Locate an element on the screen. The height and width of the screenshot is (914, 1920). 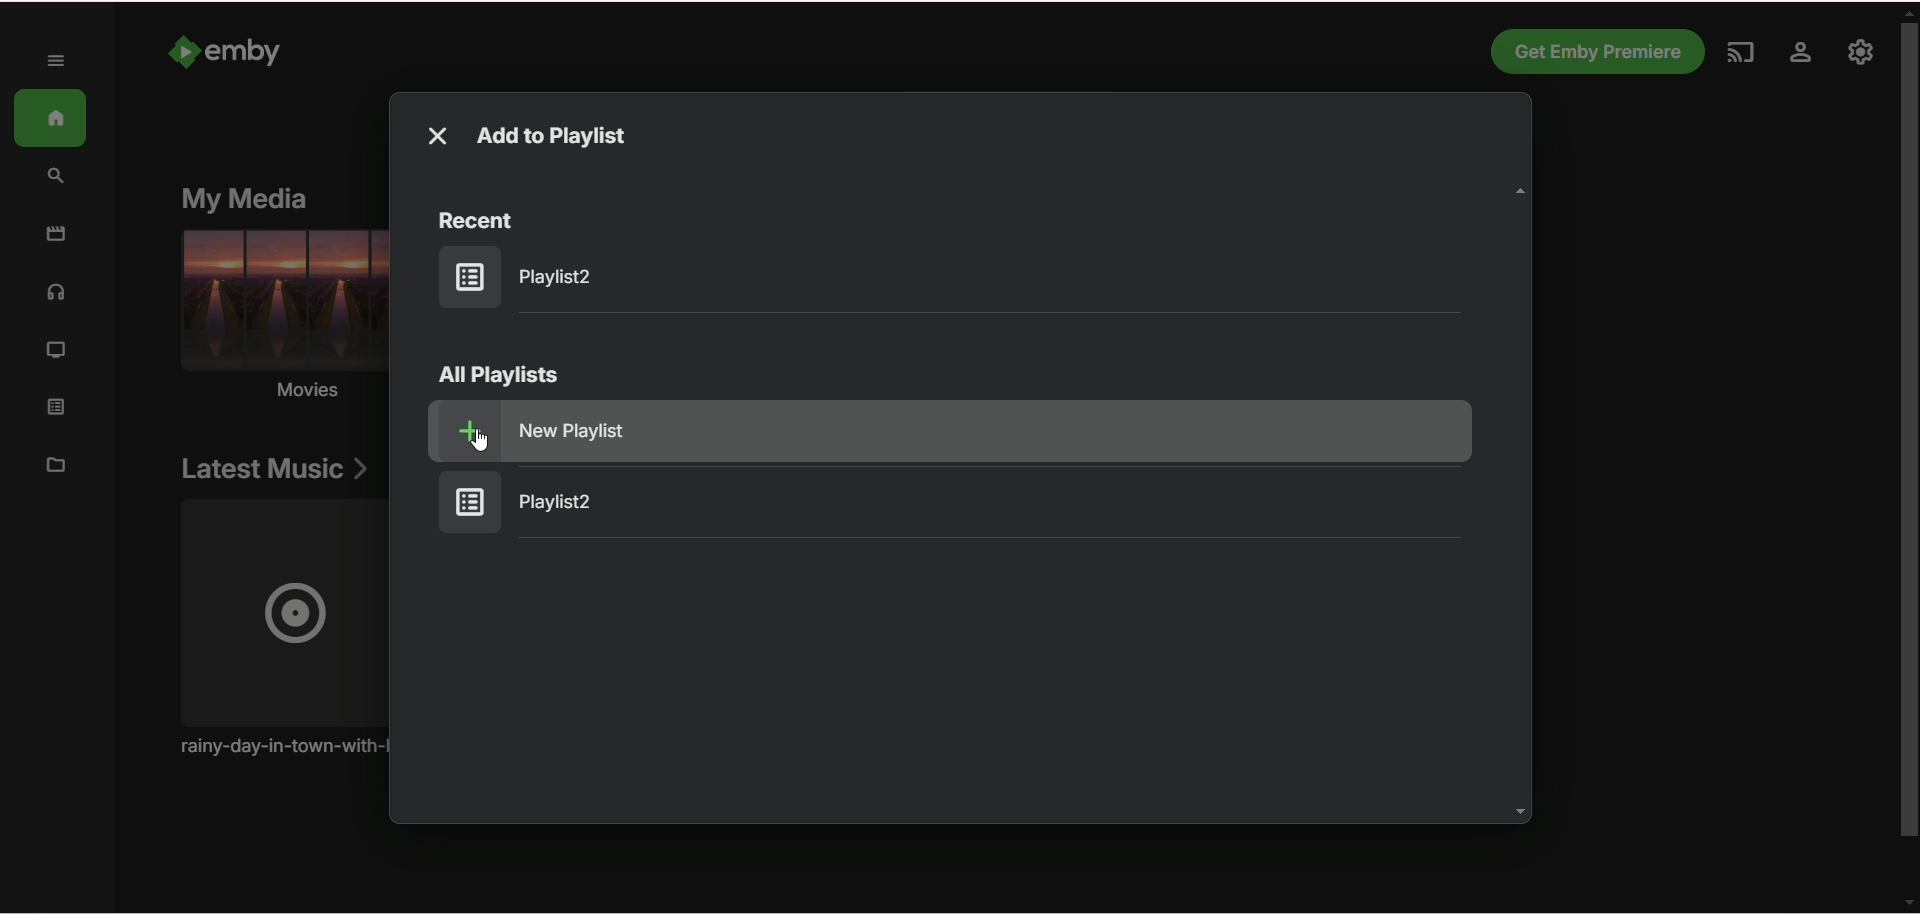
movies is located at coordinates (56, 234).